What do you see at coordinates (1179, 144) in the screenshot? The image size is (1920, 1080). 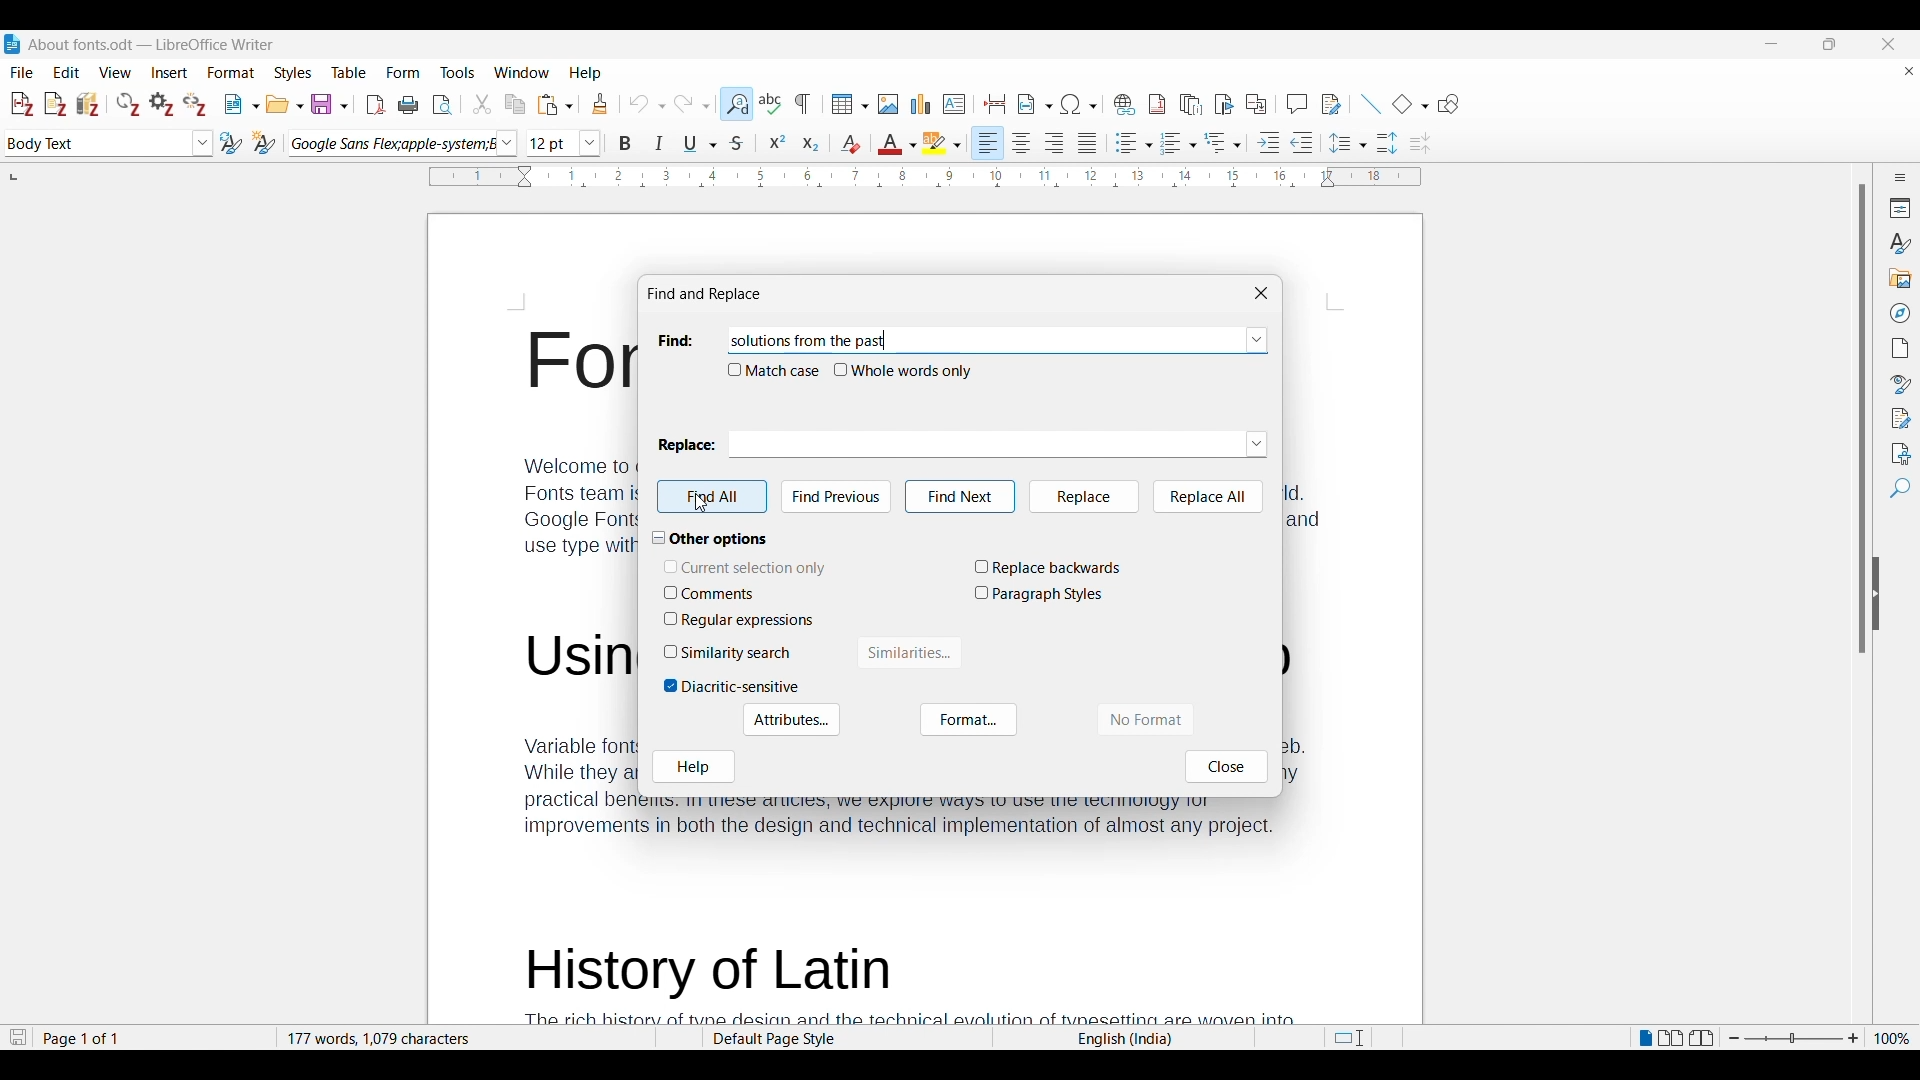 I see `Toggle ordered list options` at bounding box center [1179, 144].